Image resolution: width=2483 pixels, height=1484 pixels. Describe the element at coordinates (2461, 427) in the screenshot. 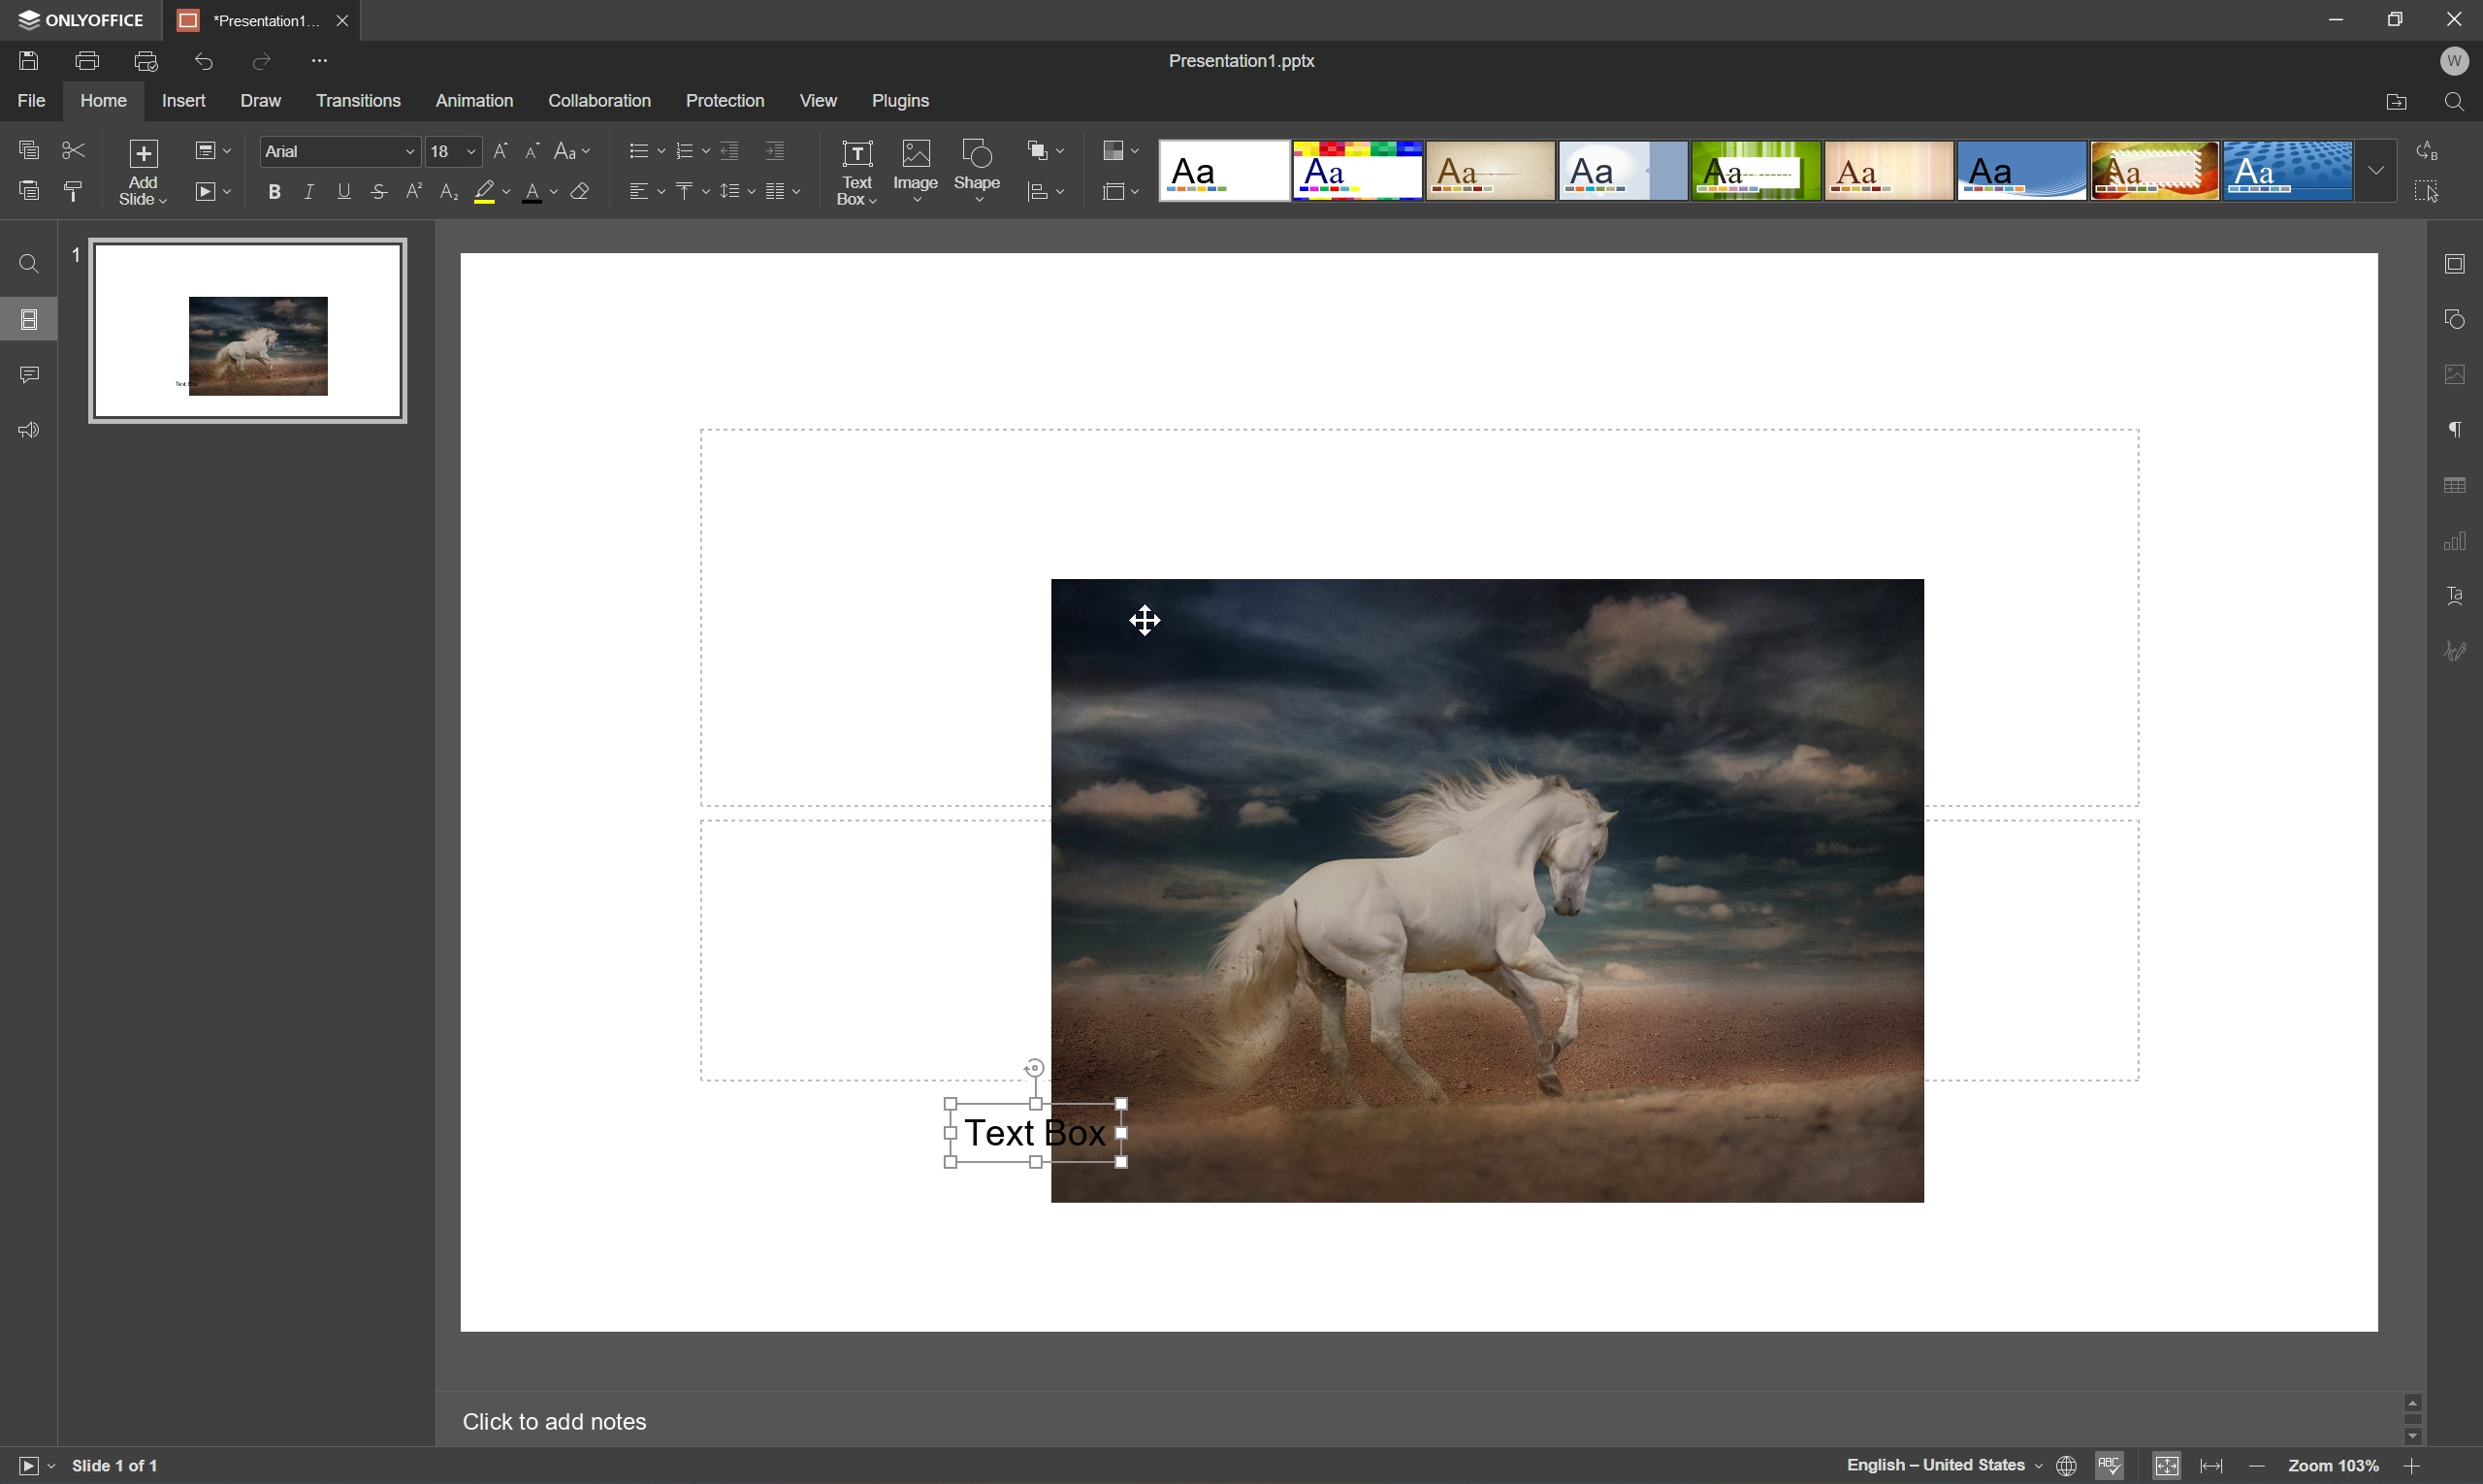

I see `Paragraph settings` at that location.